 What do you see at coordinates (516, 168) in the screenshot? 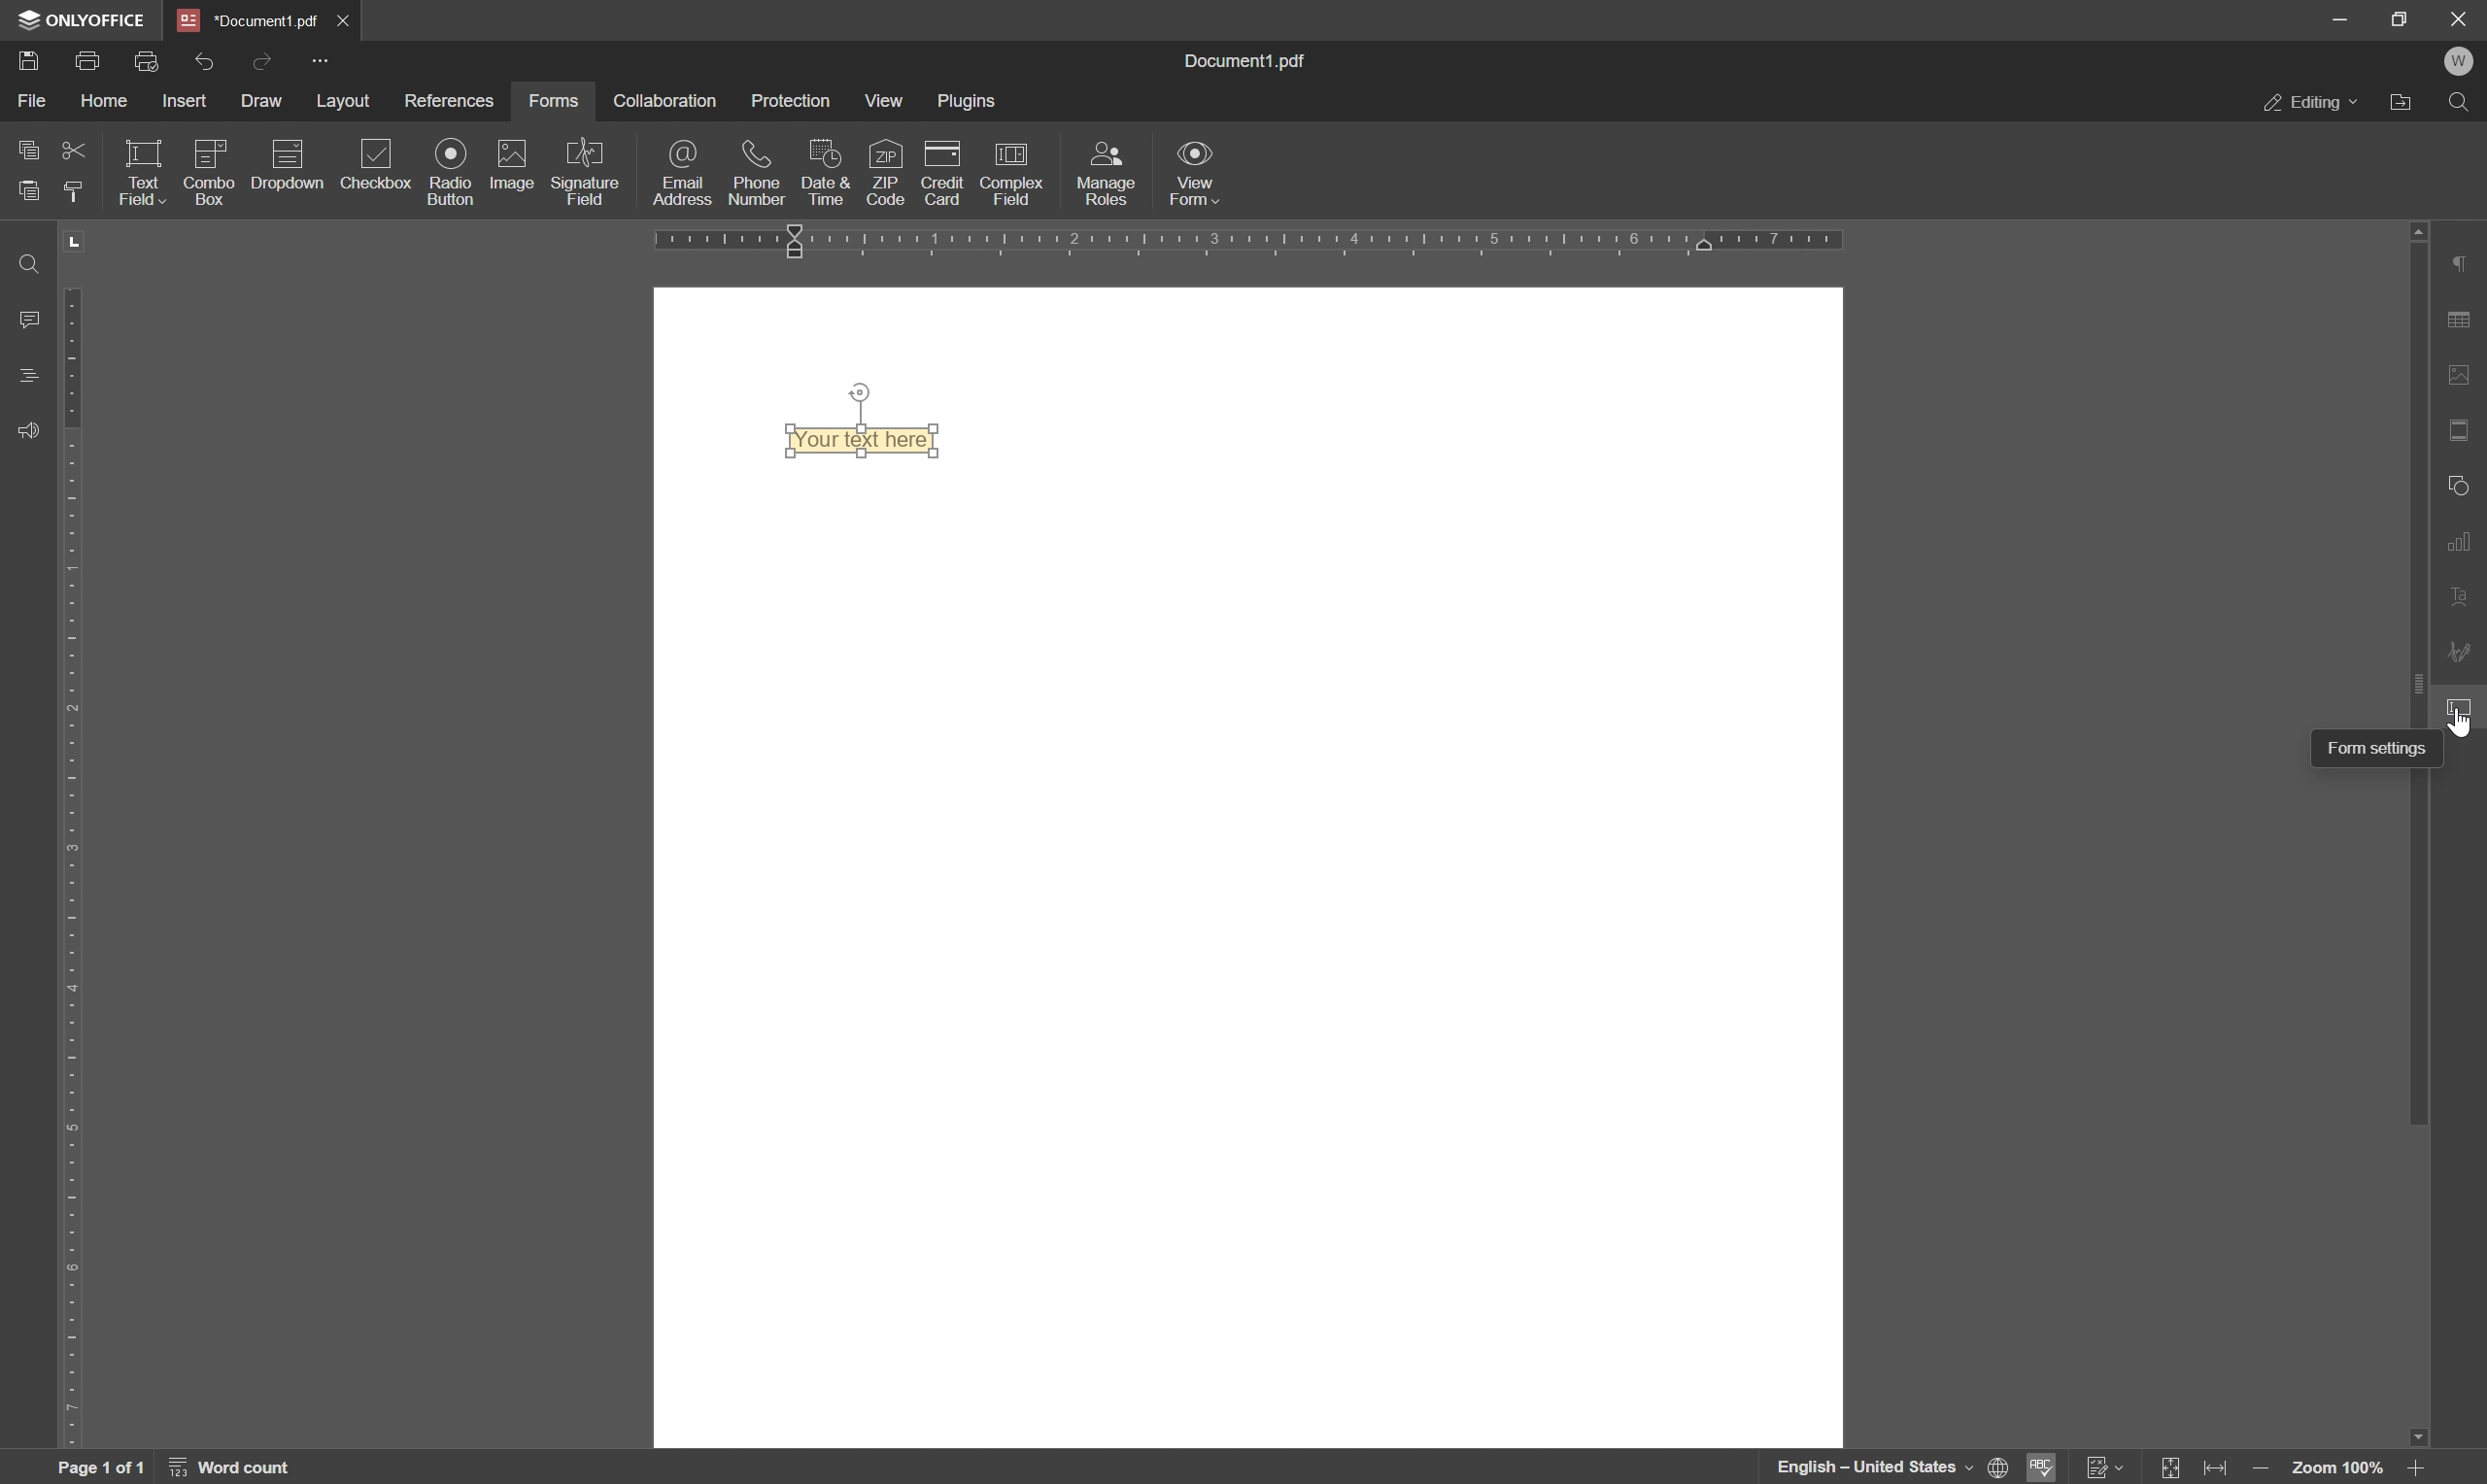
I see `image` at bounding box center [516, 168].